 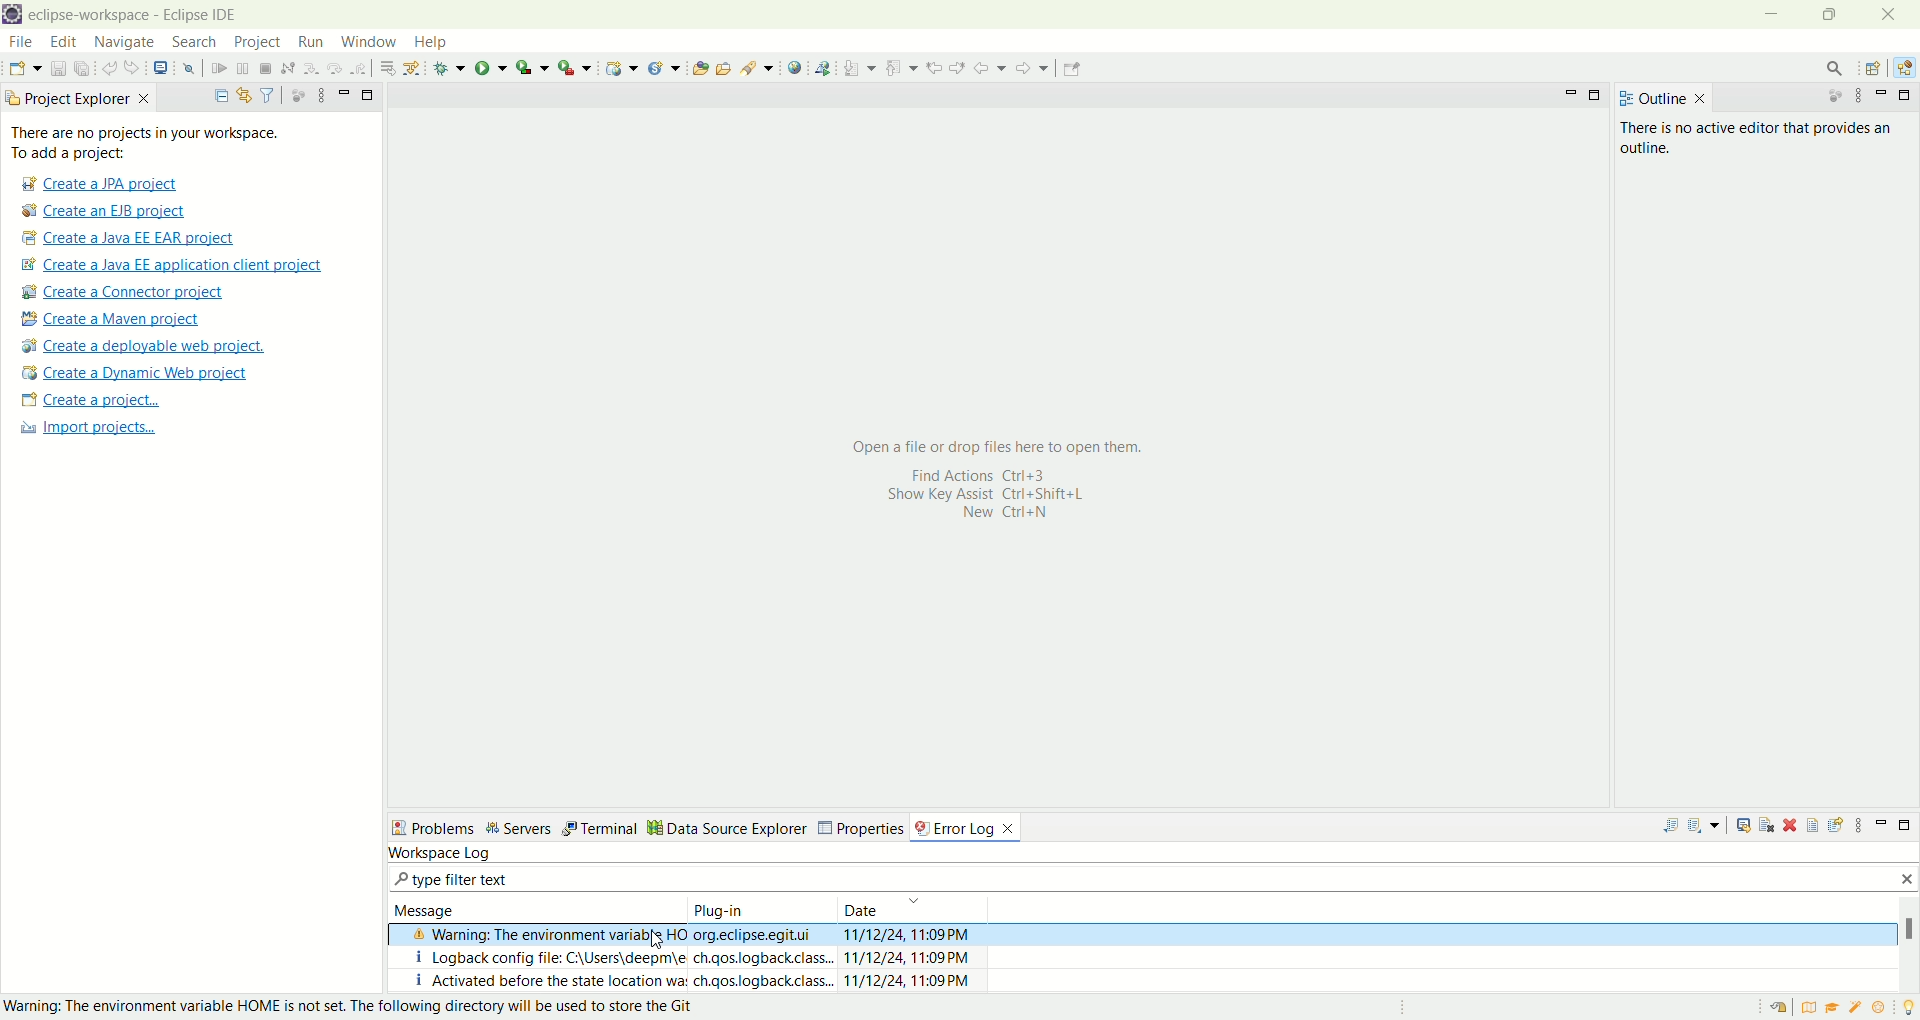 What do you see at coordinates (265, 67) in the screenshot?
I see `terminate` at bounding box center [265, 67].